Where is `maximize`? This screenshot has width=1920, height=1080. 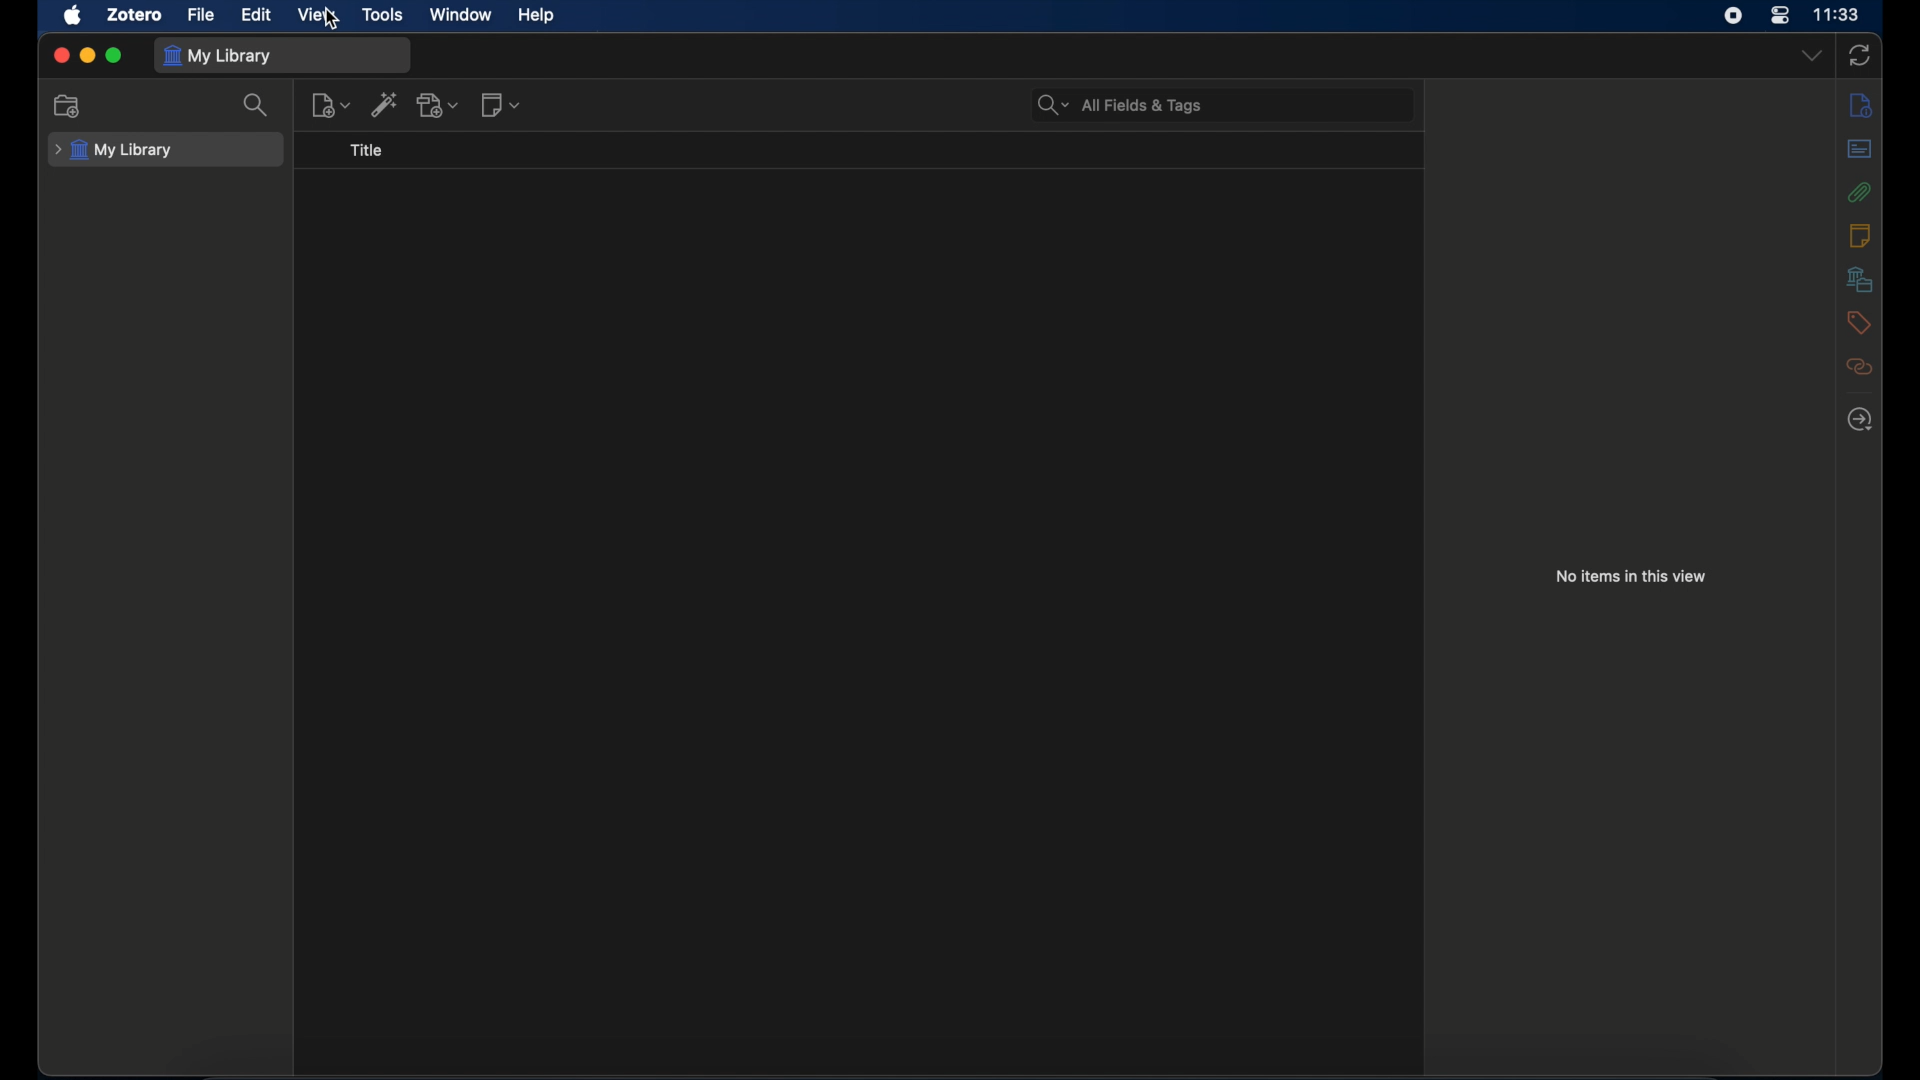
maximize is located at coordinates (114, 55).